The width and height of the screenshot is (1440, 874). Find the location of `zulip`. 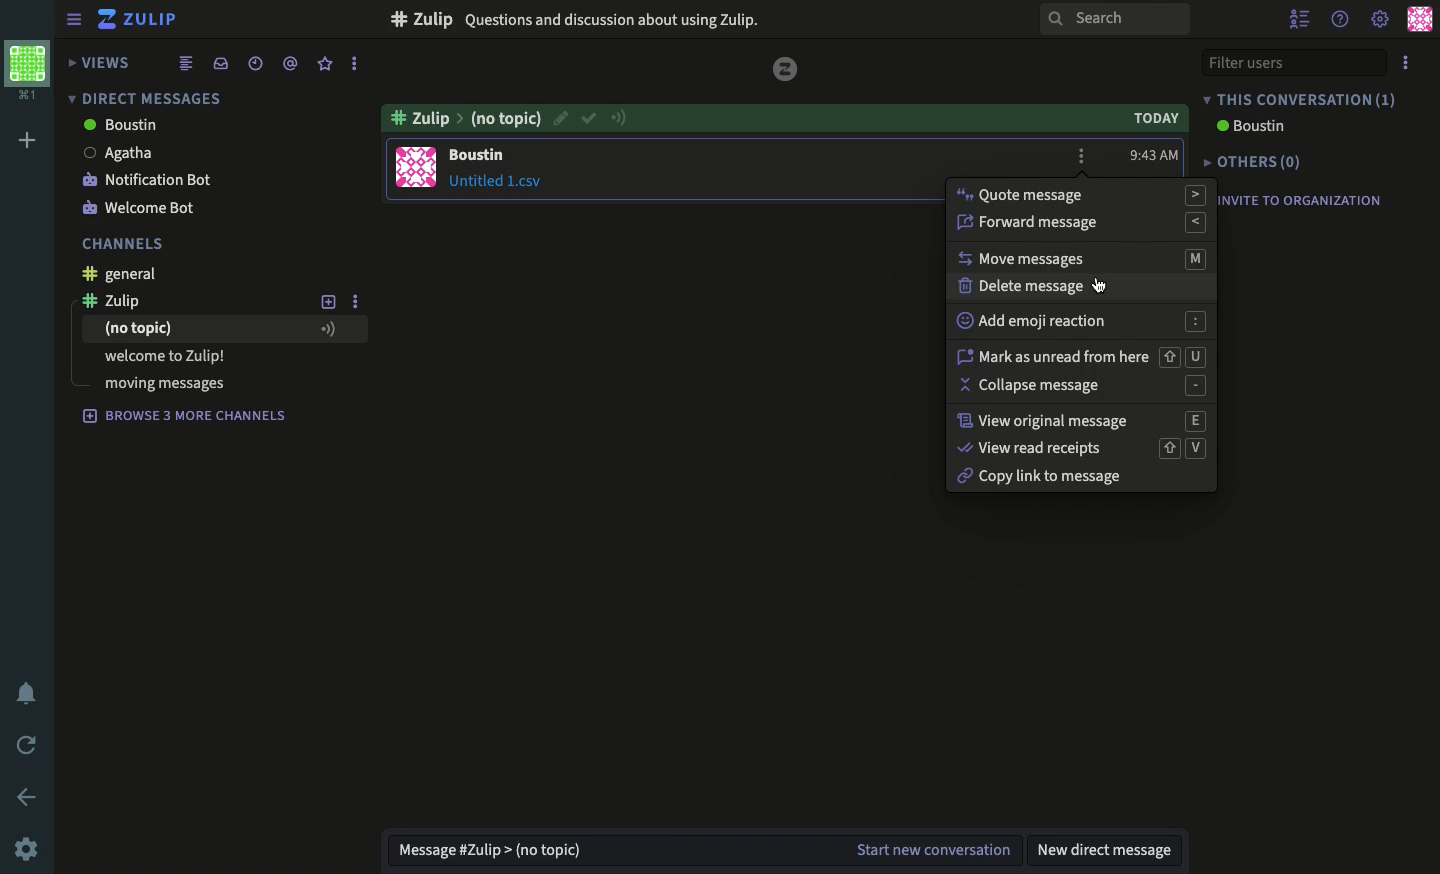

zulip is located at coordinates (787, 66).